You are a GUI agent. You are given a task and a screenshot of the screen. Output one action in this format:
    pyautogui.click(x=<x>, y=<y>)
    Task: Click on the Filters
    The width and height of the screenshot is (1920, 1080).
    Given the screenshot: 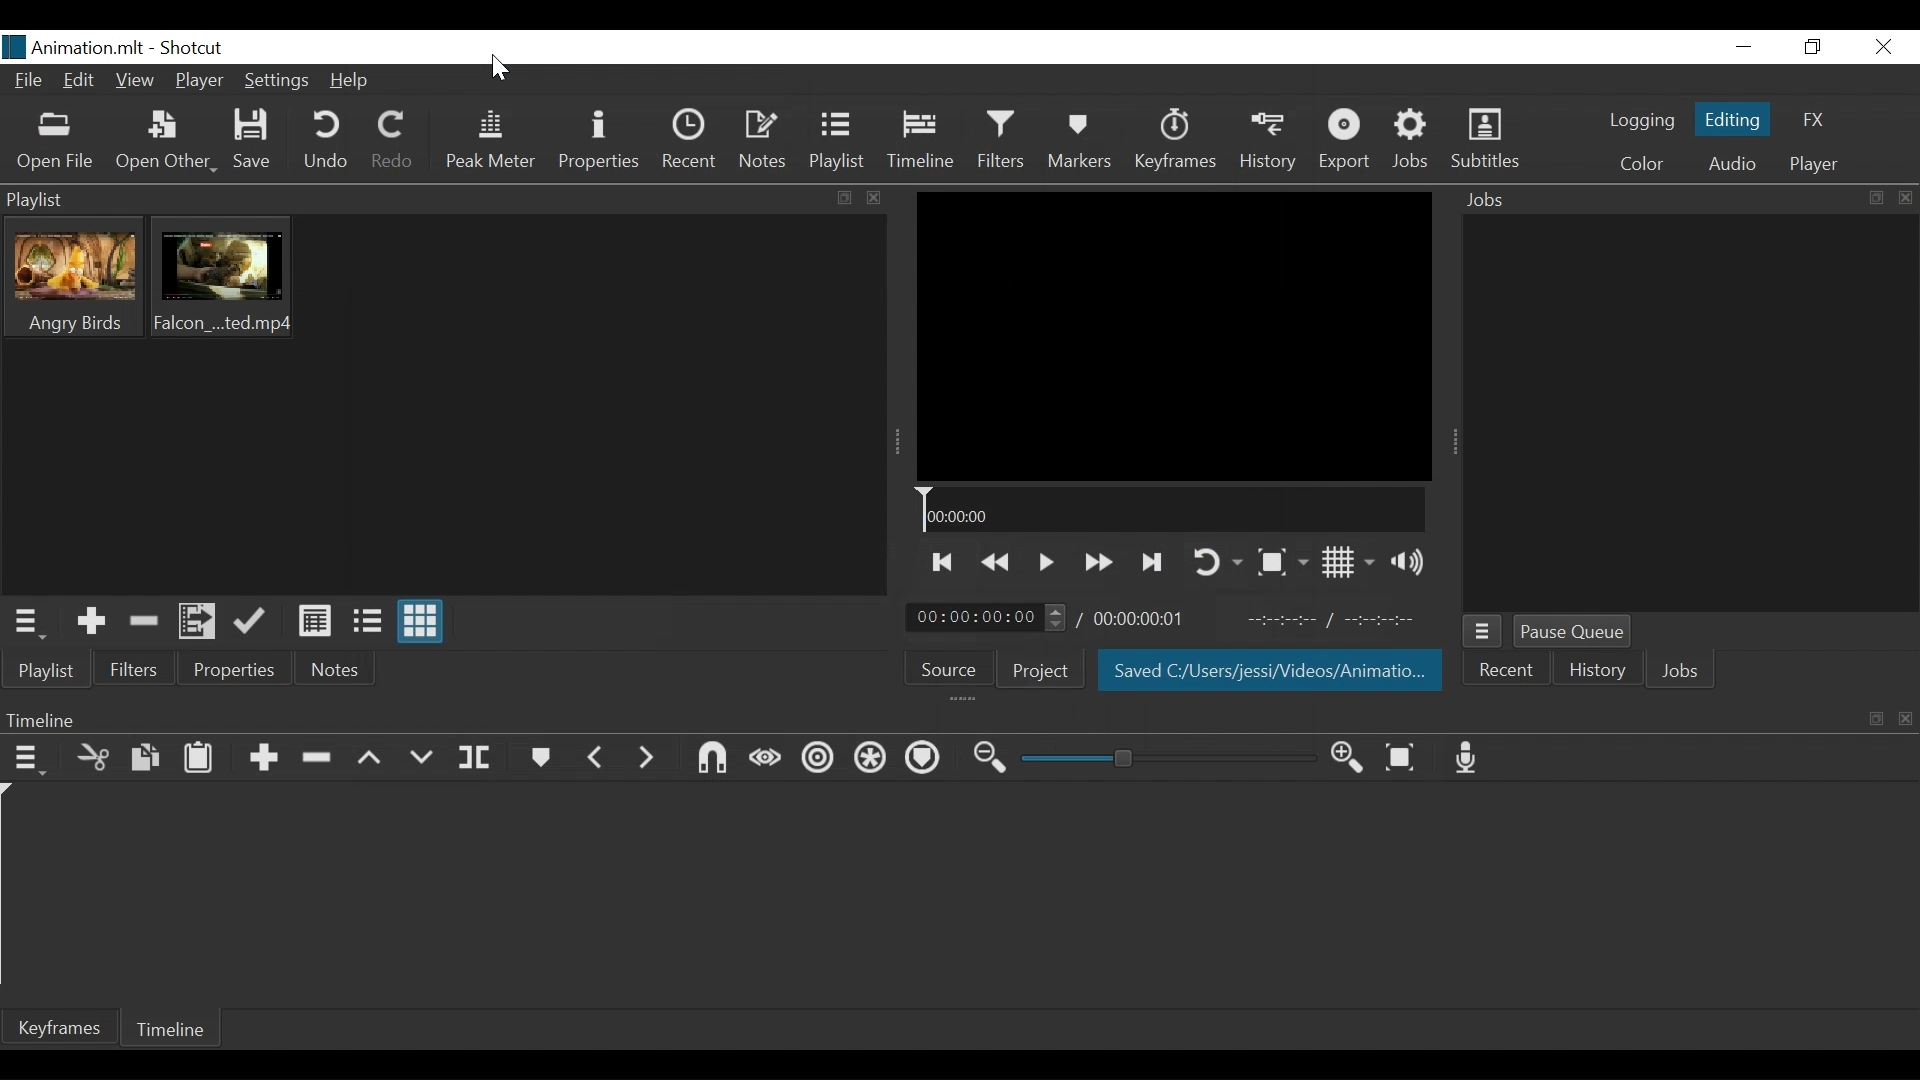 What is the action you would take?
    pyautogui.click(x=135, y=671)
    